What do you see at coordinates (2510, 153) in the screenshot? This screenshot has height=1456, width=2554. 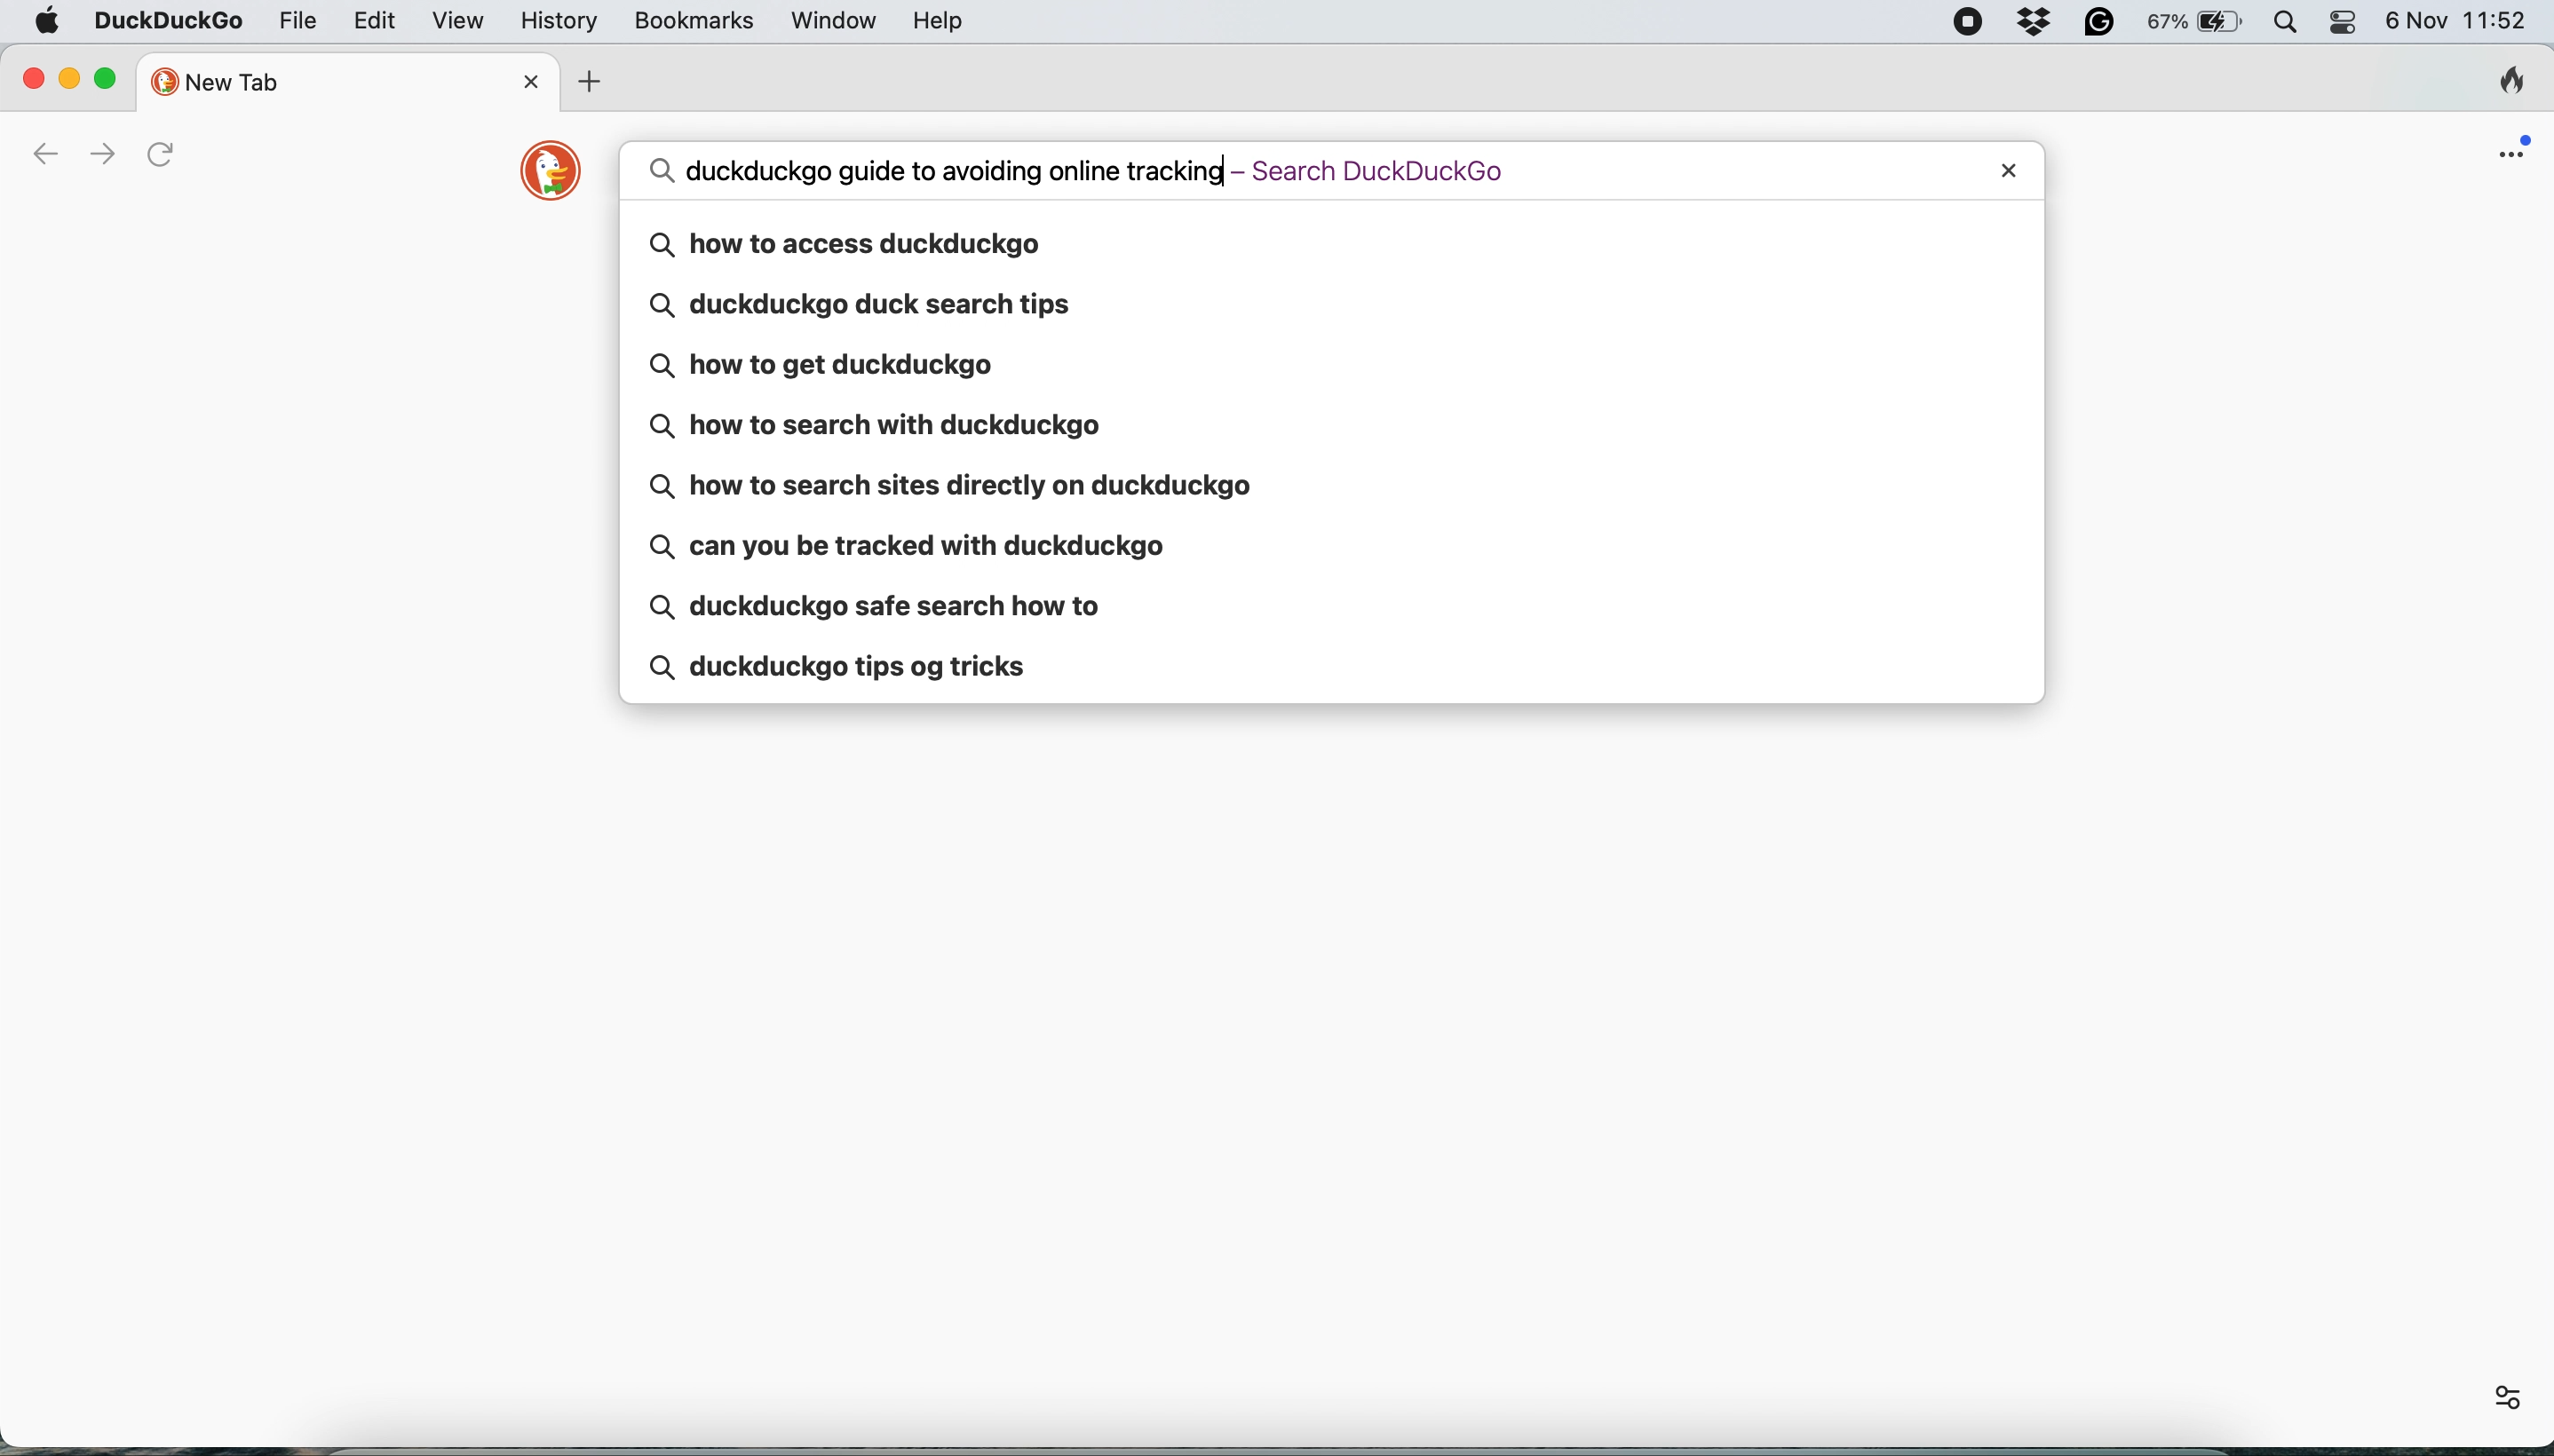 I see `open application menu` at bounding box center [2510, 153].